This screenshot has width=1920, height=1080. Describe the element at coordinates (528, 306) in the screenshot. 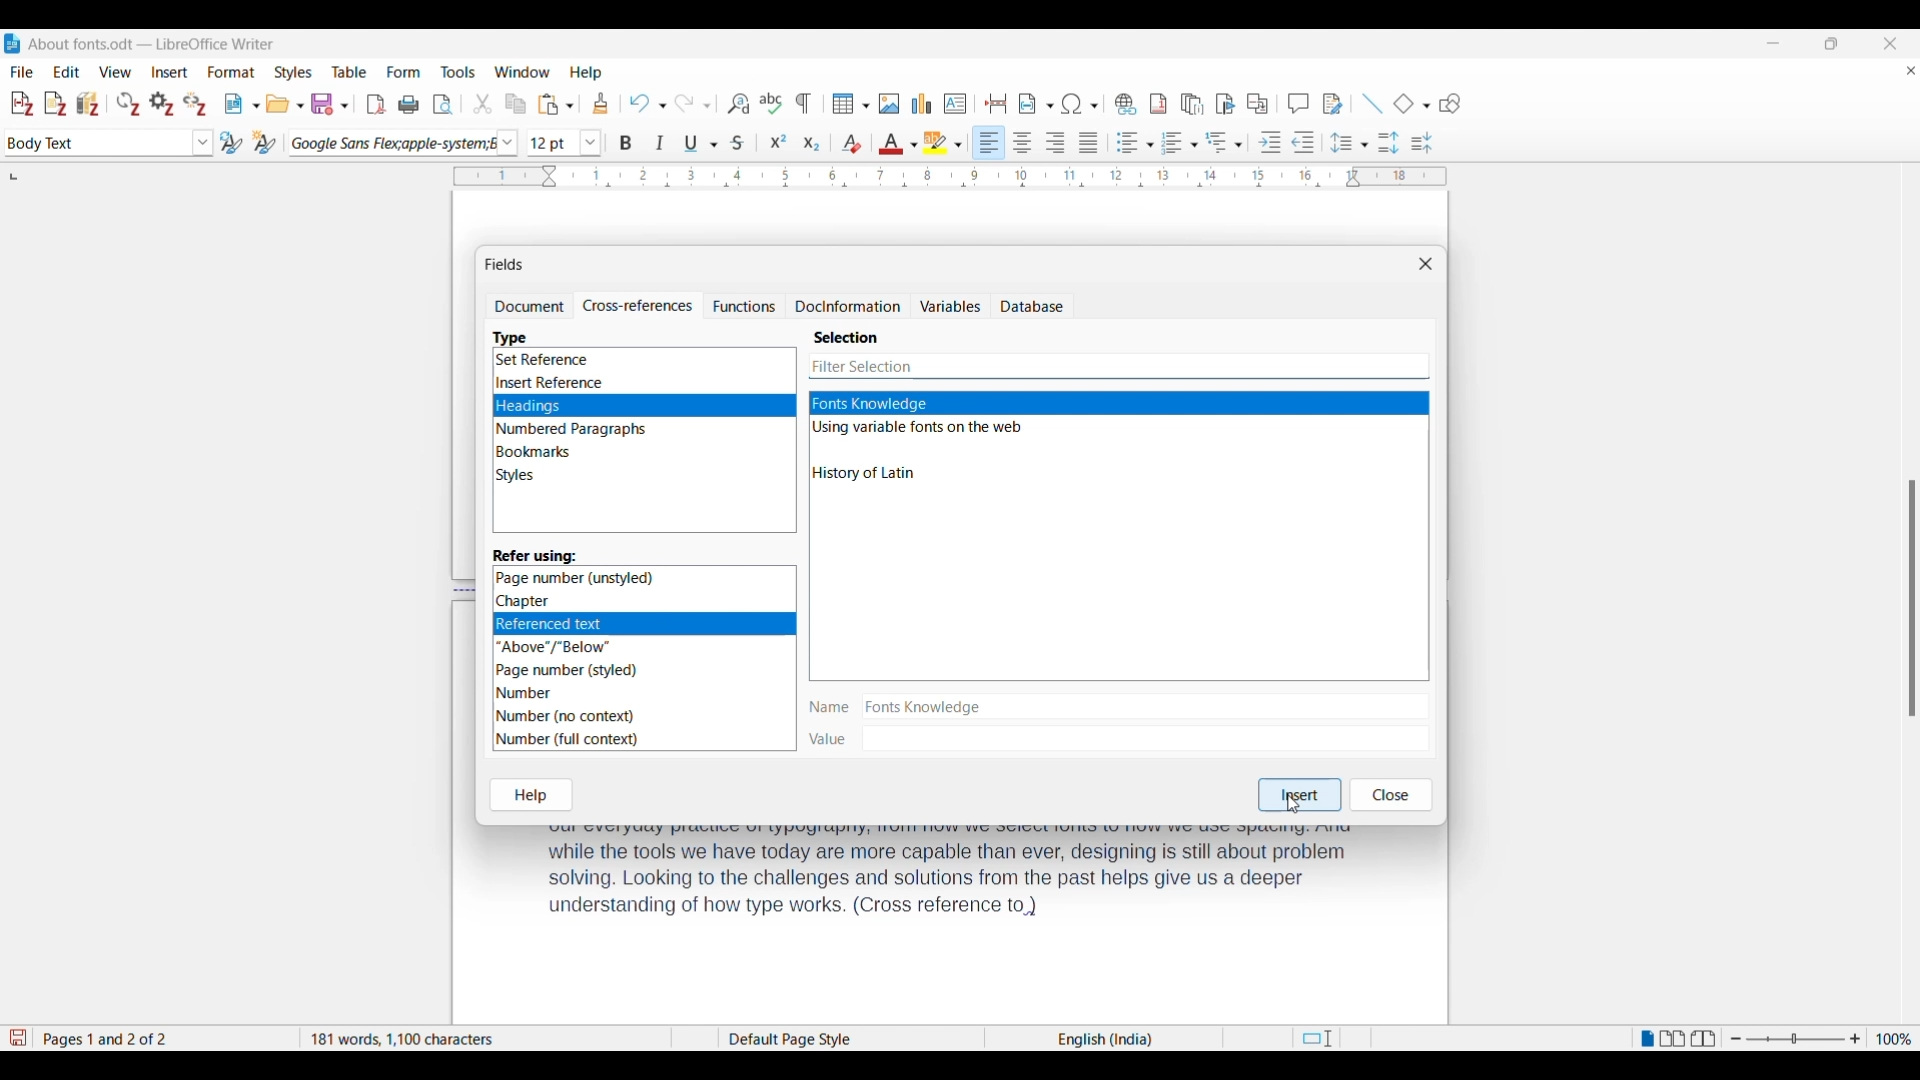

I see `Document` at that location.